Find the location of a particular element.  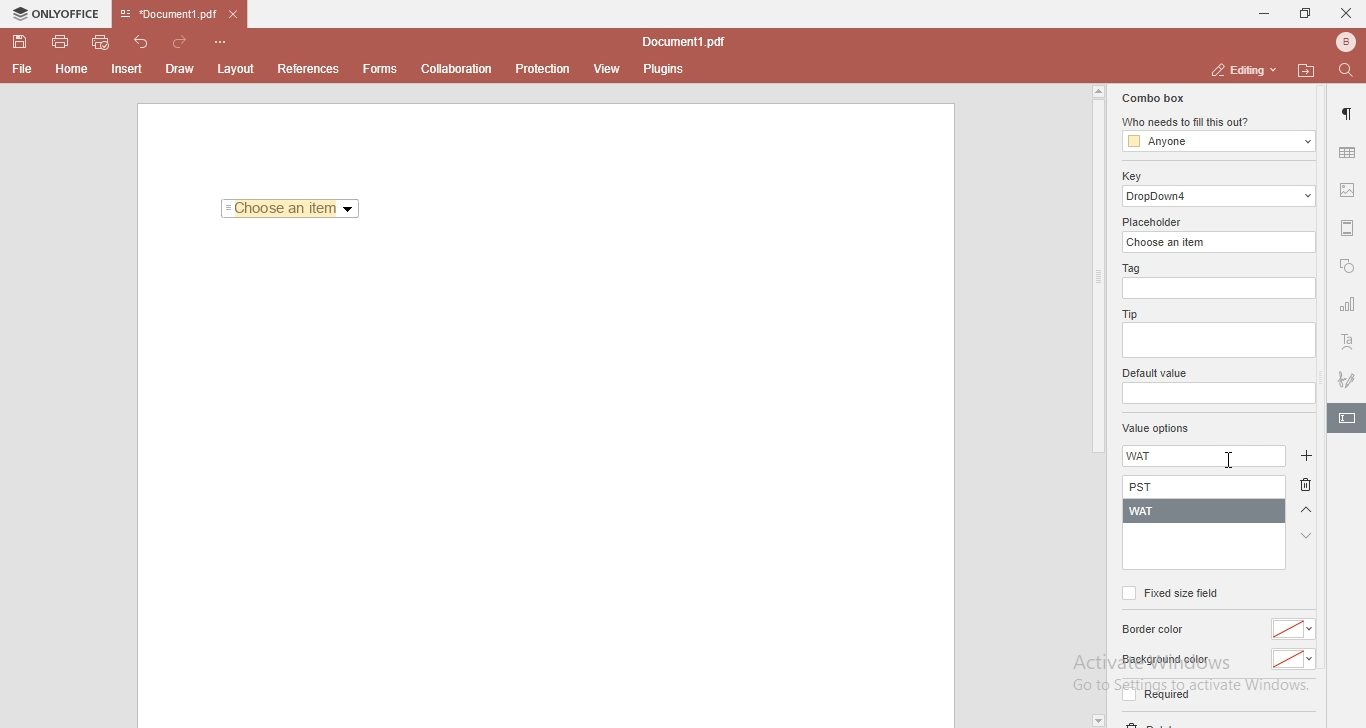

chart is located at coordinates (1348, 308).